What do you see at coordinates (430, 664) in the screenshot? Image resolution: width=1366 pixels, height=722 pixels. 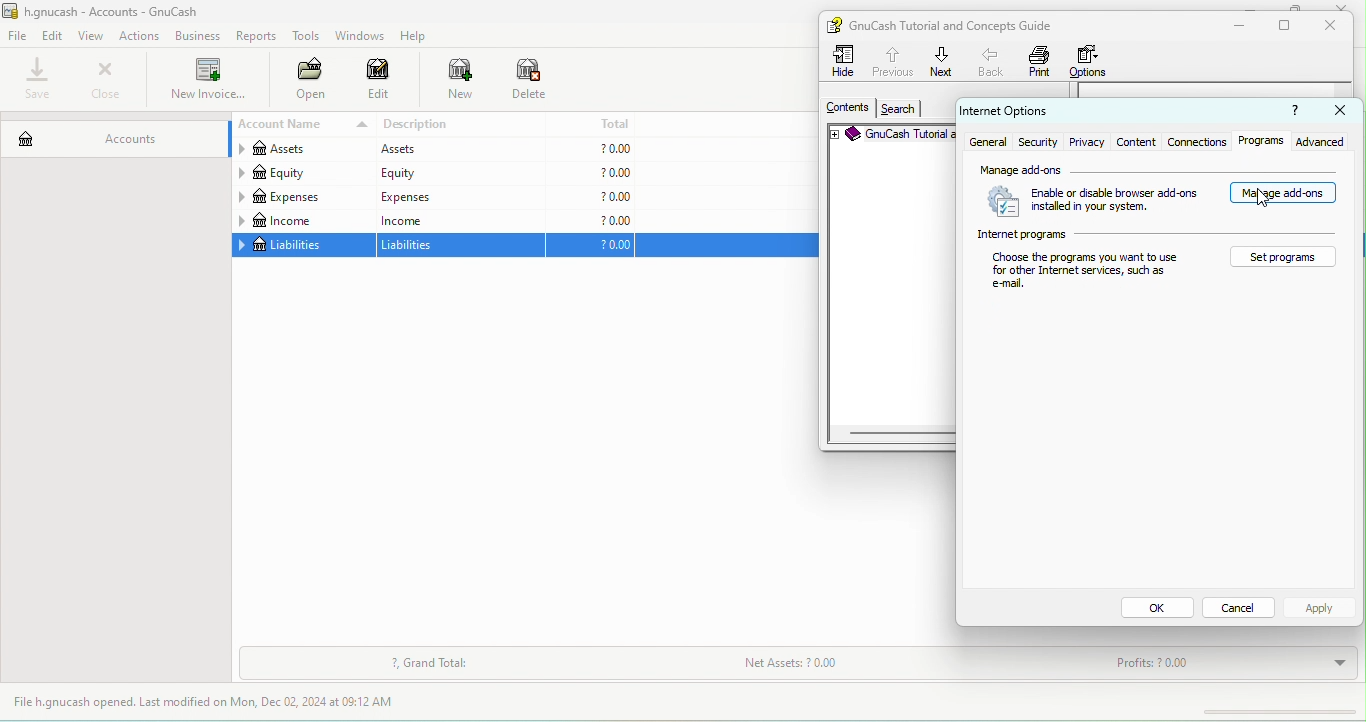 I see `grand total` at bounding box center [430, 664].